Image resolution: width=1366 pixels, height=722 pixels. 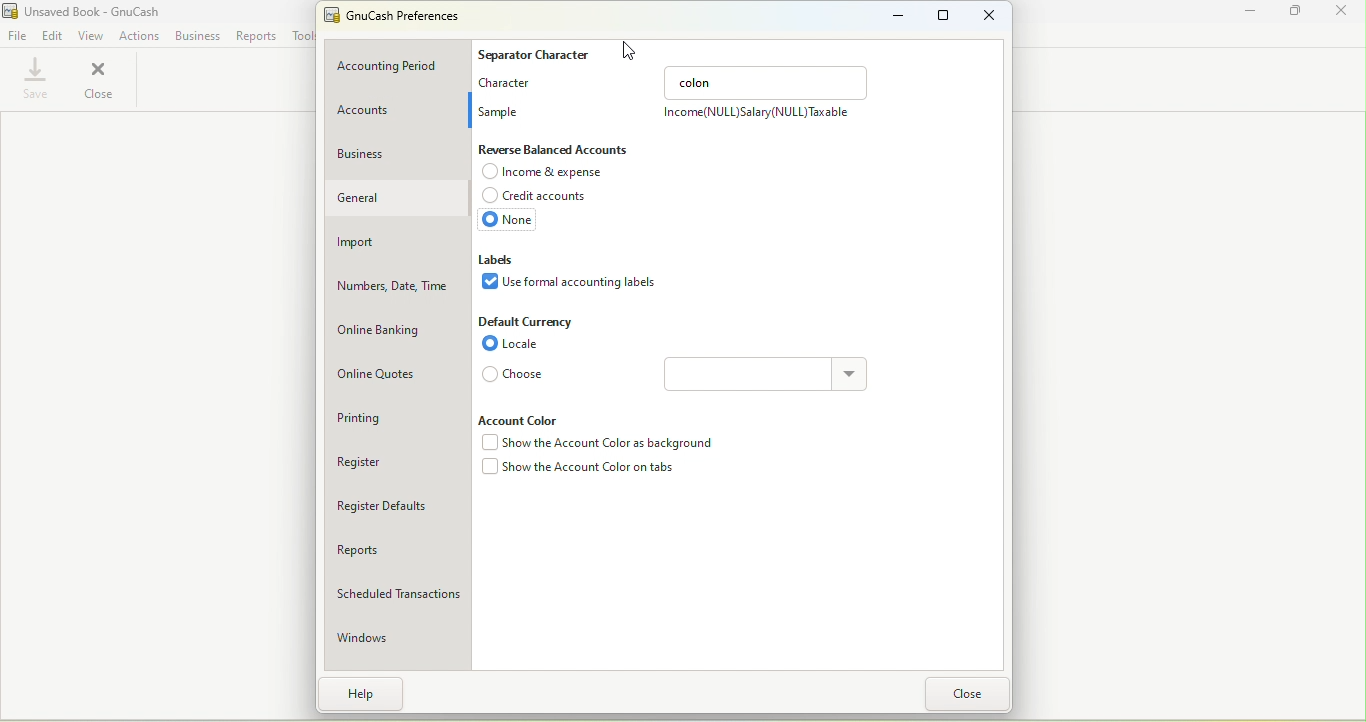 I want to click on Import, so click(x=400, y=244).